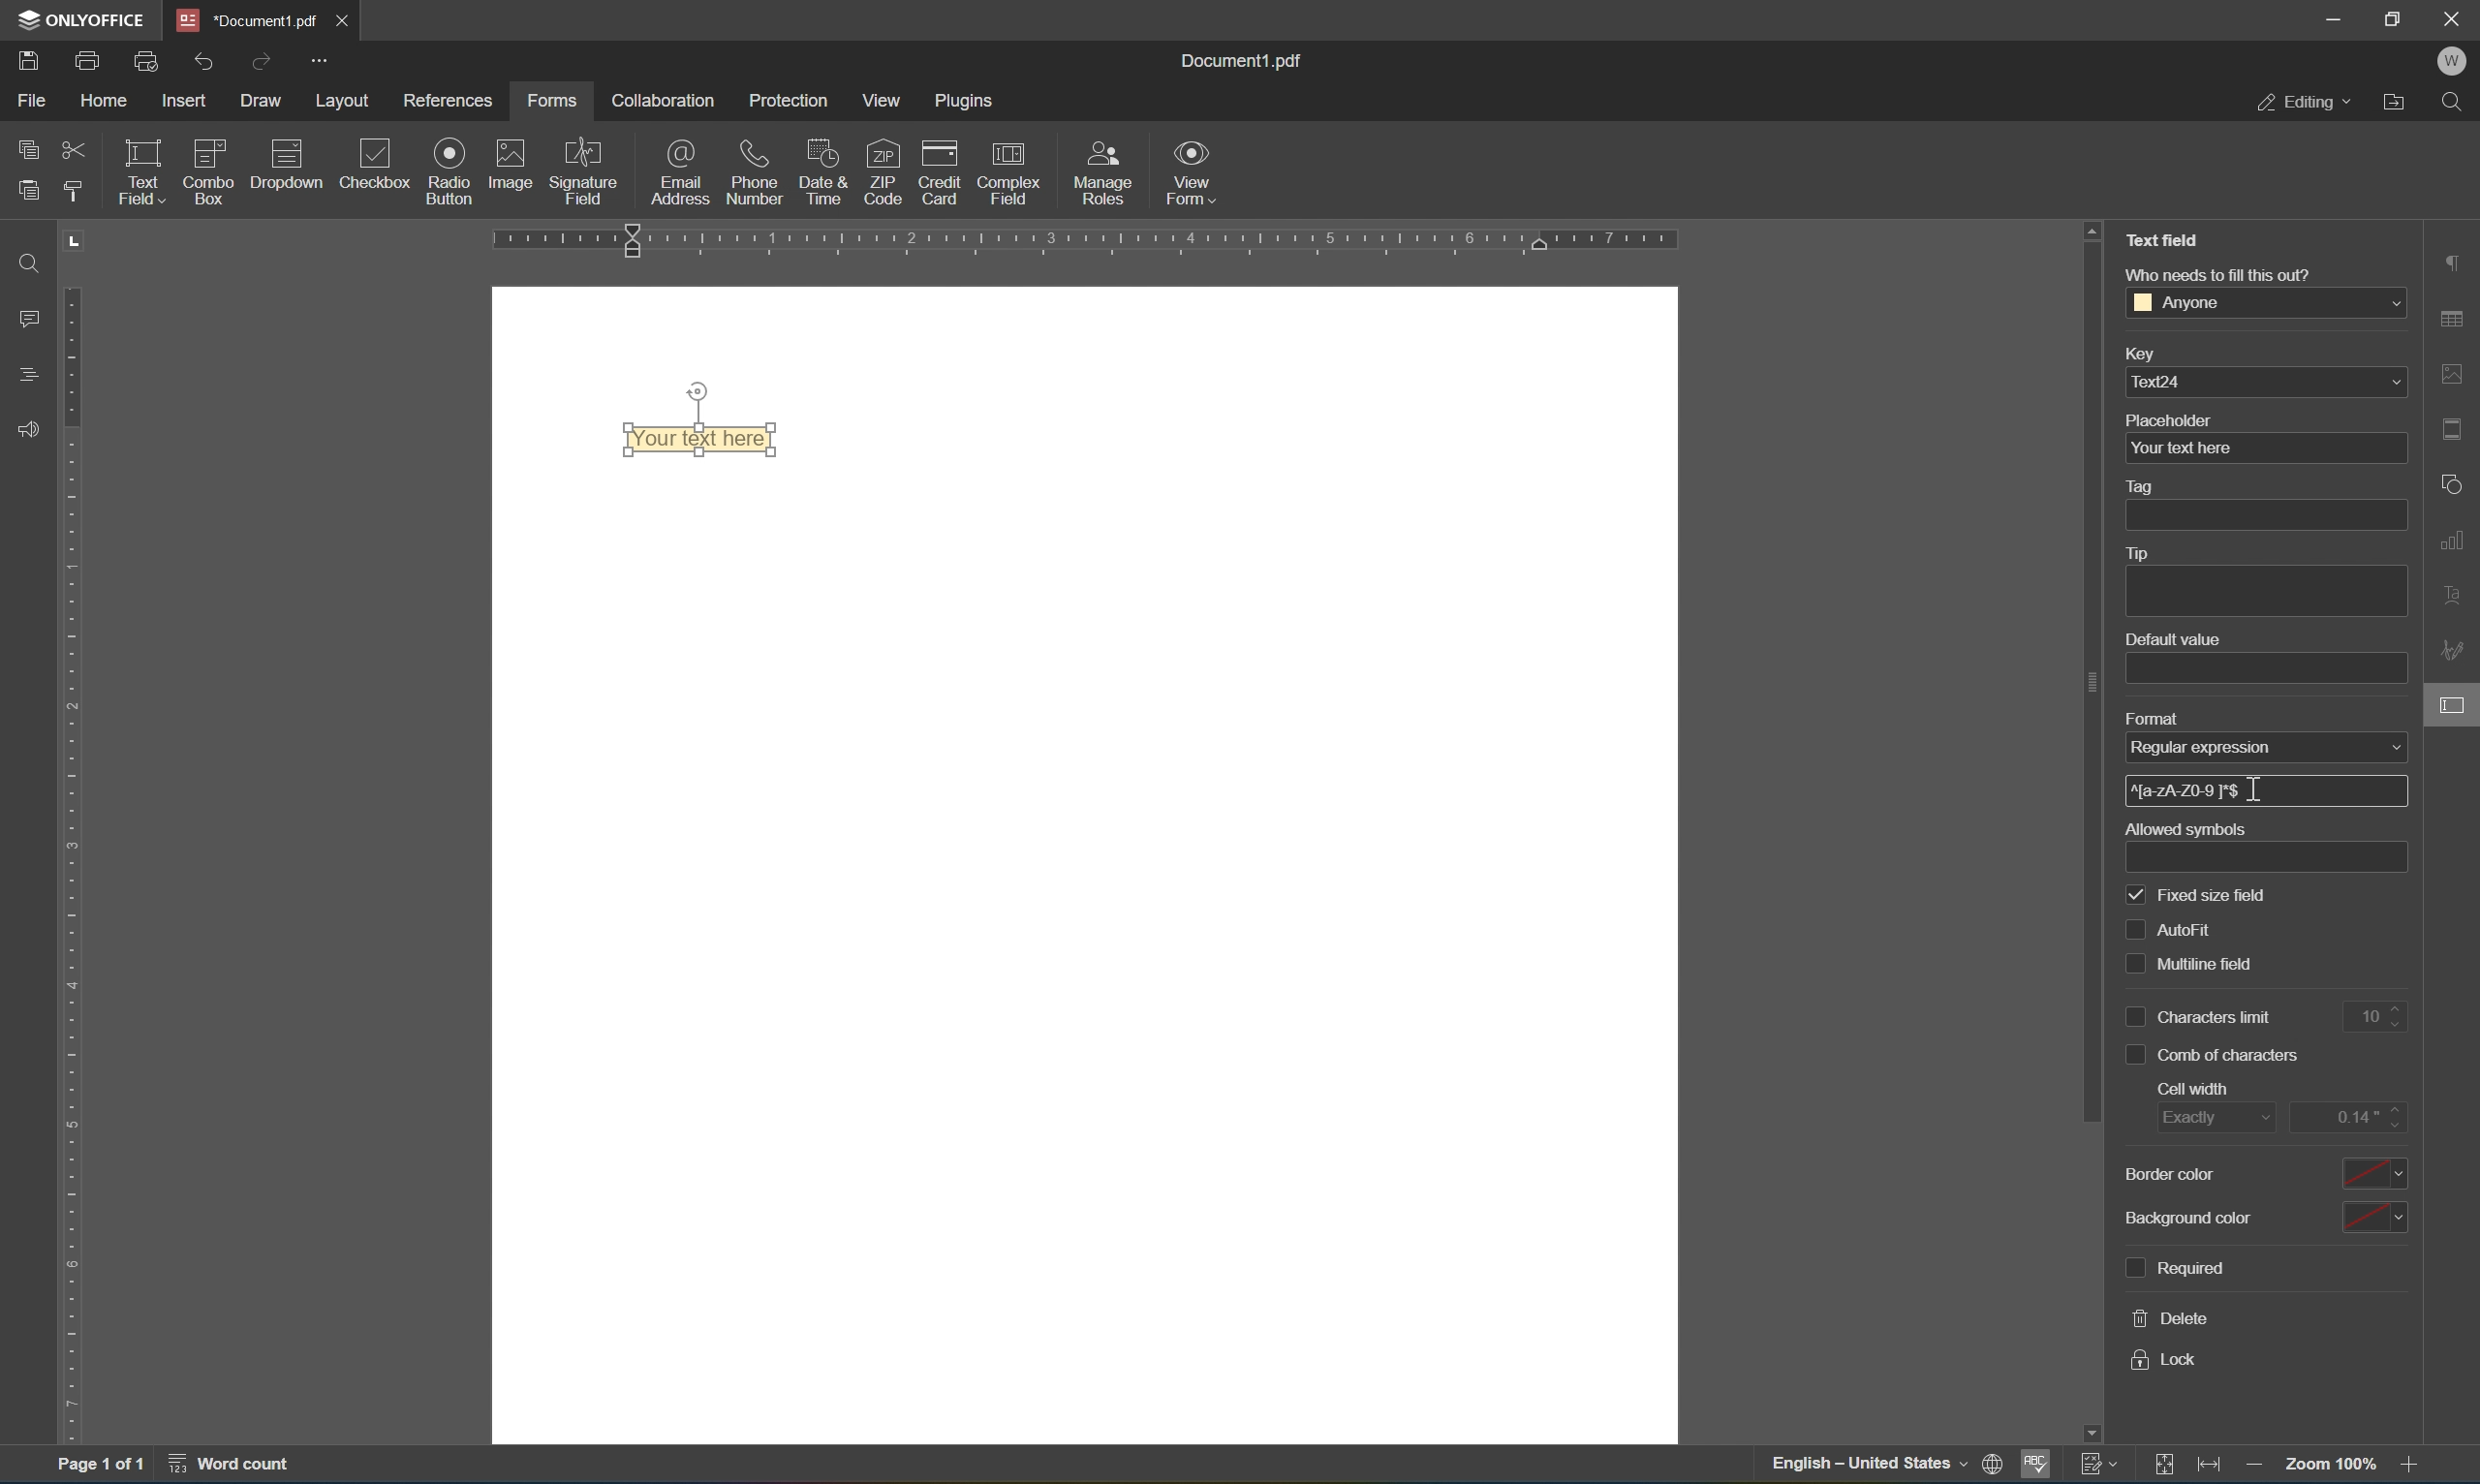  Describe the element at coordinates (1238, 57) in the screenshot. I see `document1.pdf` at that location.